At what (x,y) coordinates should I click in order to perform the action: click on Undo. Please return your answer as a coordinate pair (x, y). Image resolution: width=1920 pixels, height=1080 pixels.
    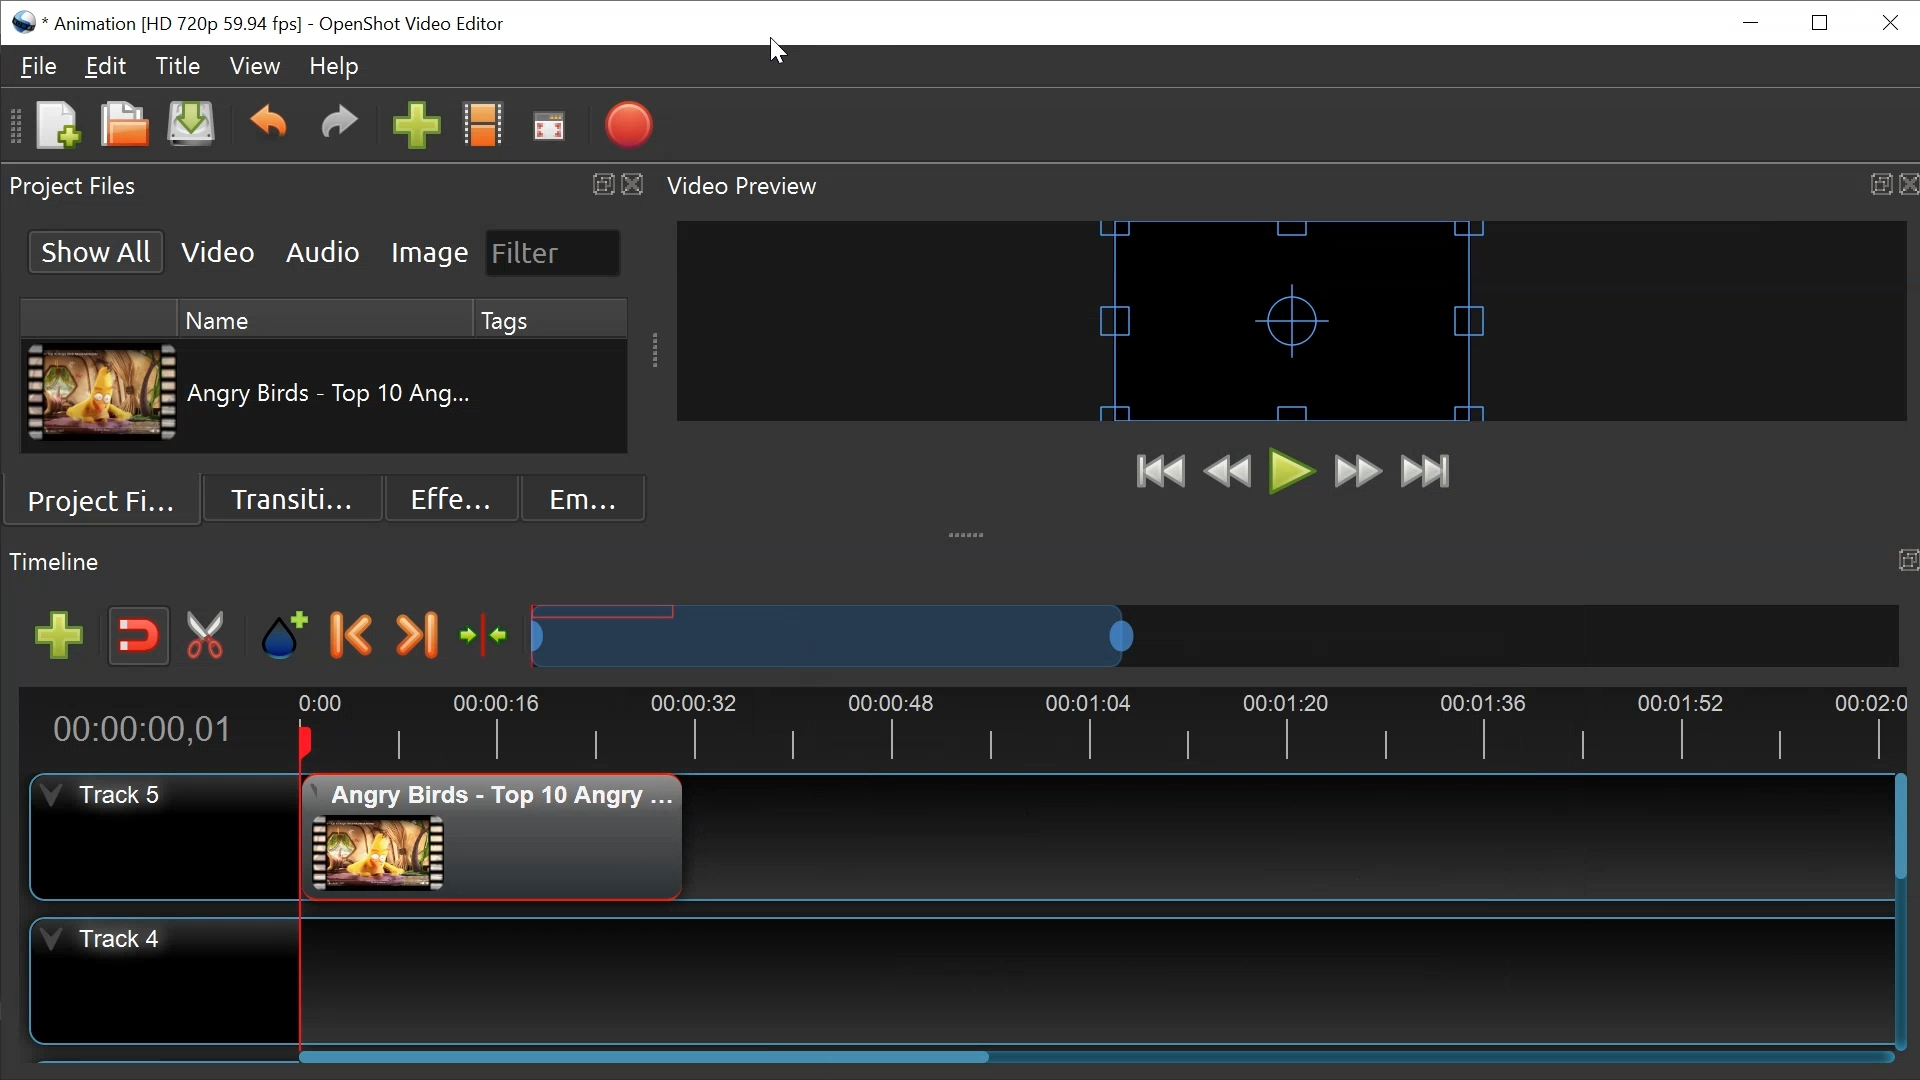
    Looking at the image, I should click on (268, 127).